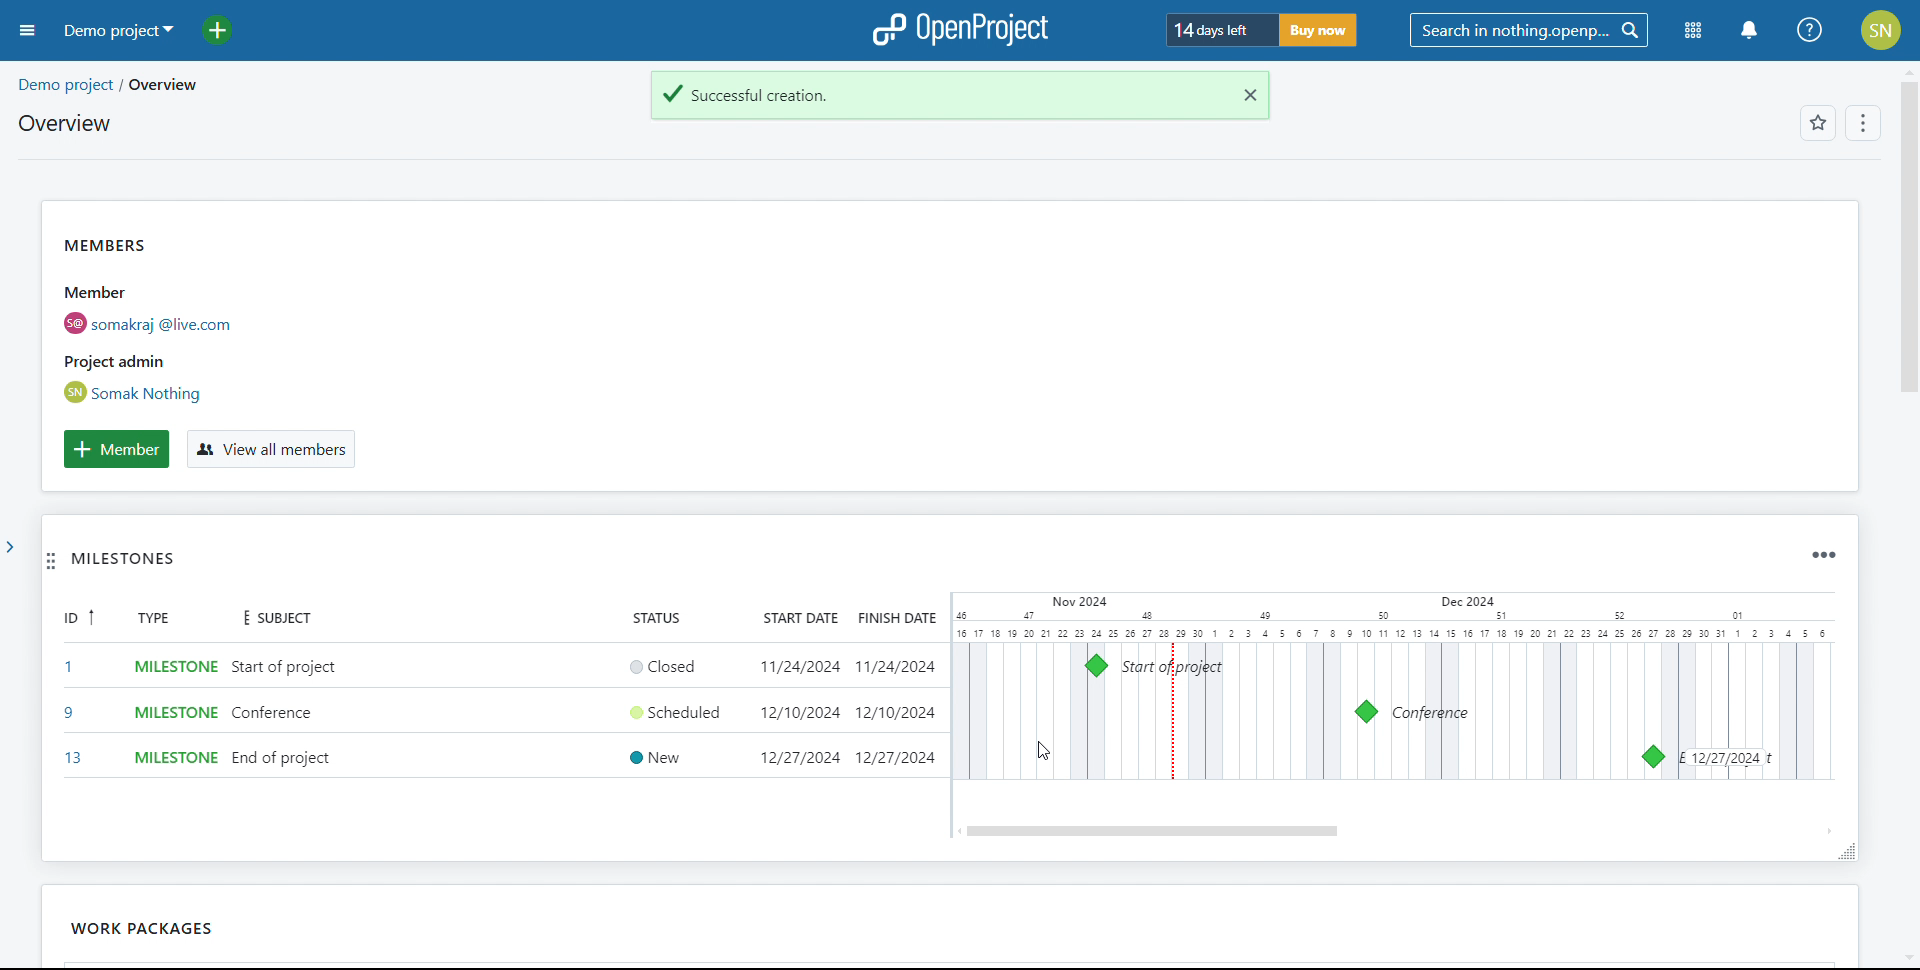 This screenshot has height=970, width=1920. I want to click on set start and end date, so click(839, 711).